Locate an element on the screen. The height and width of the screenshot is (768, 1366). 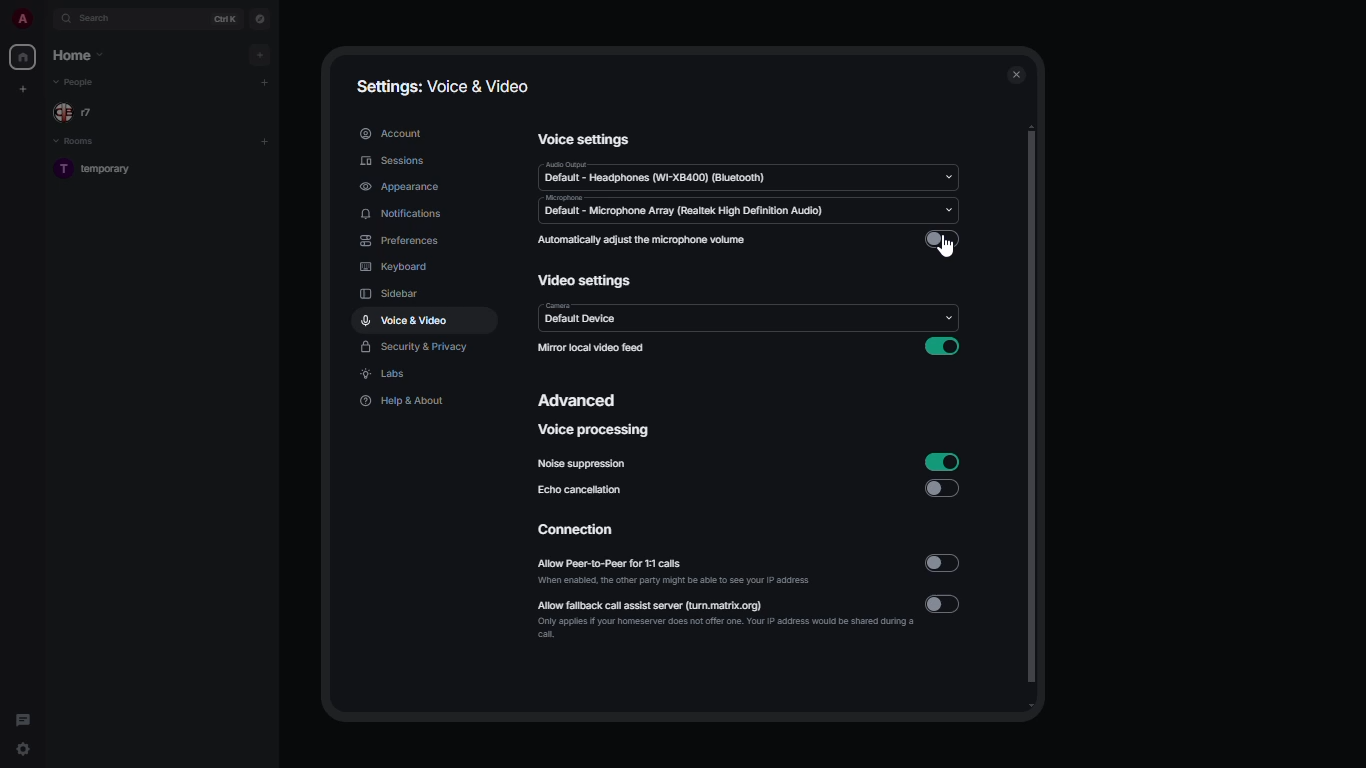
connection is located at coordinates (584, 531).